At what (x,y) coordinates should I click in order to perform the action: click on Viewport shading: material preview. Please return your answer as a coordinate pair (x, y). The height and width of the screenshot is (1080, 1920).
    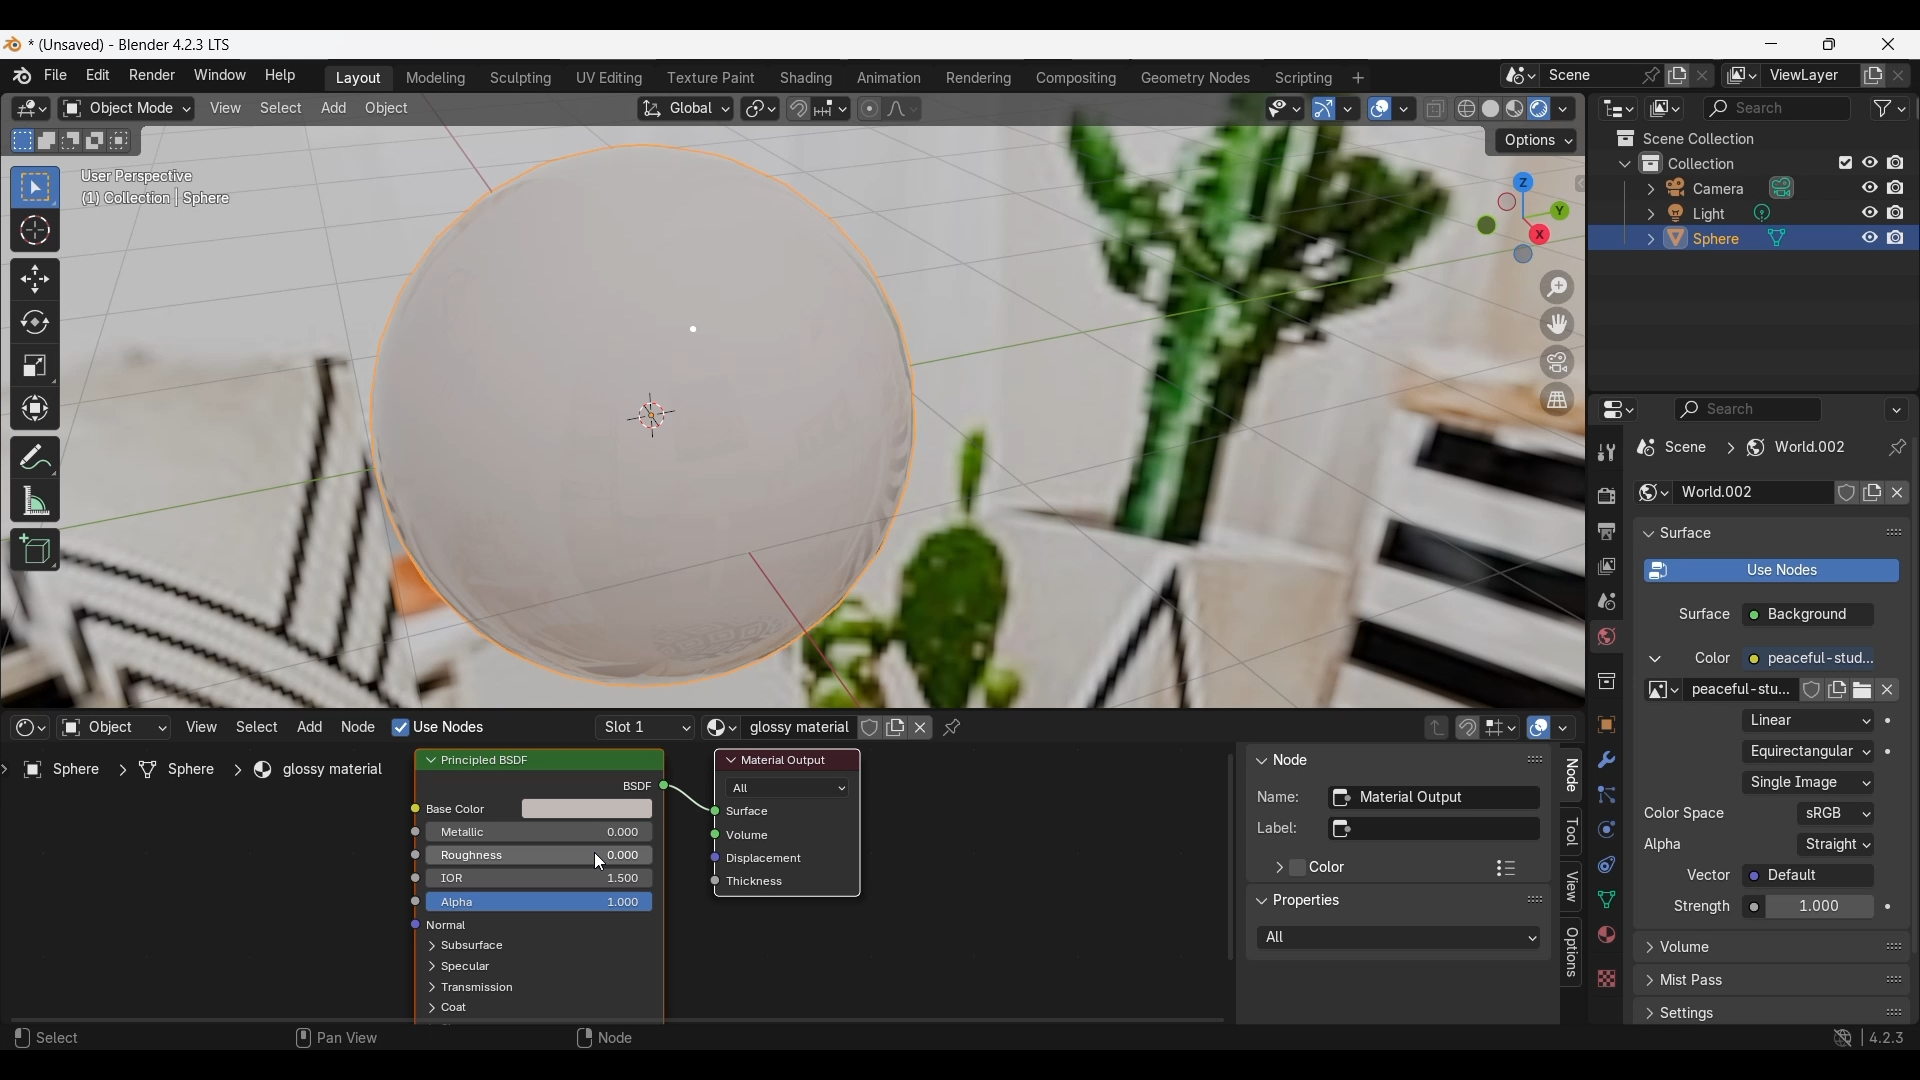
    Looking at the image, I should click on (1515, 109).